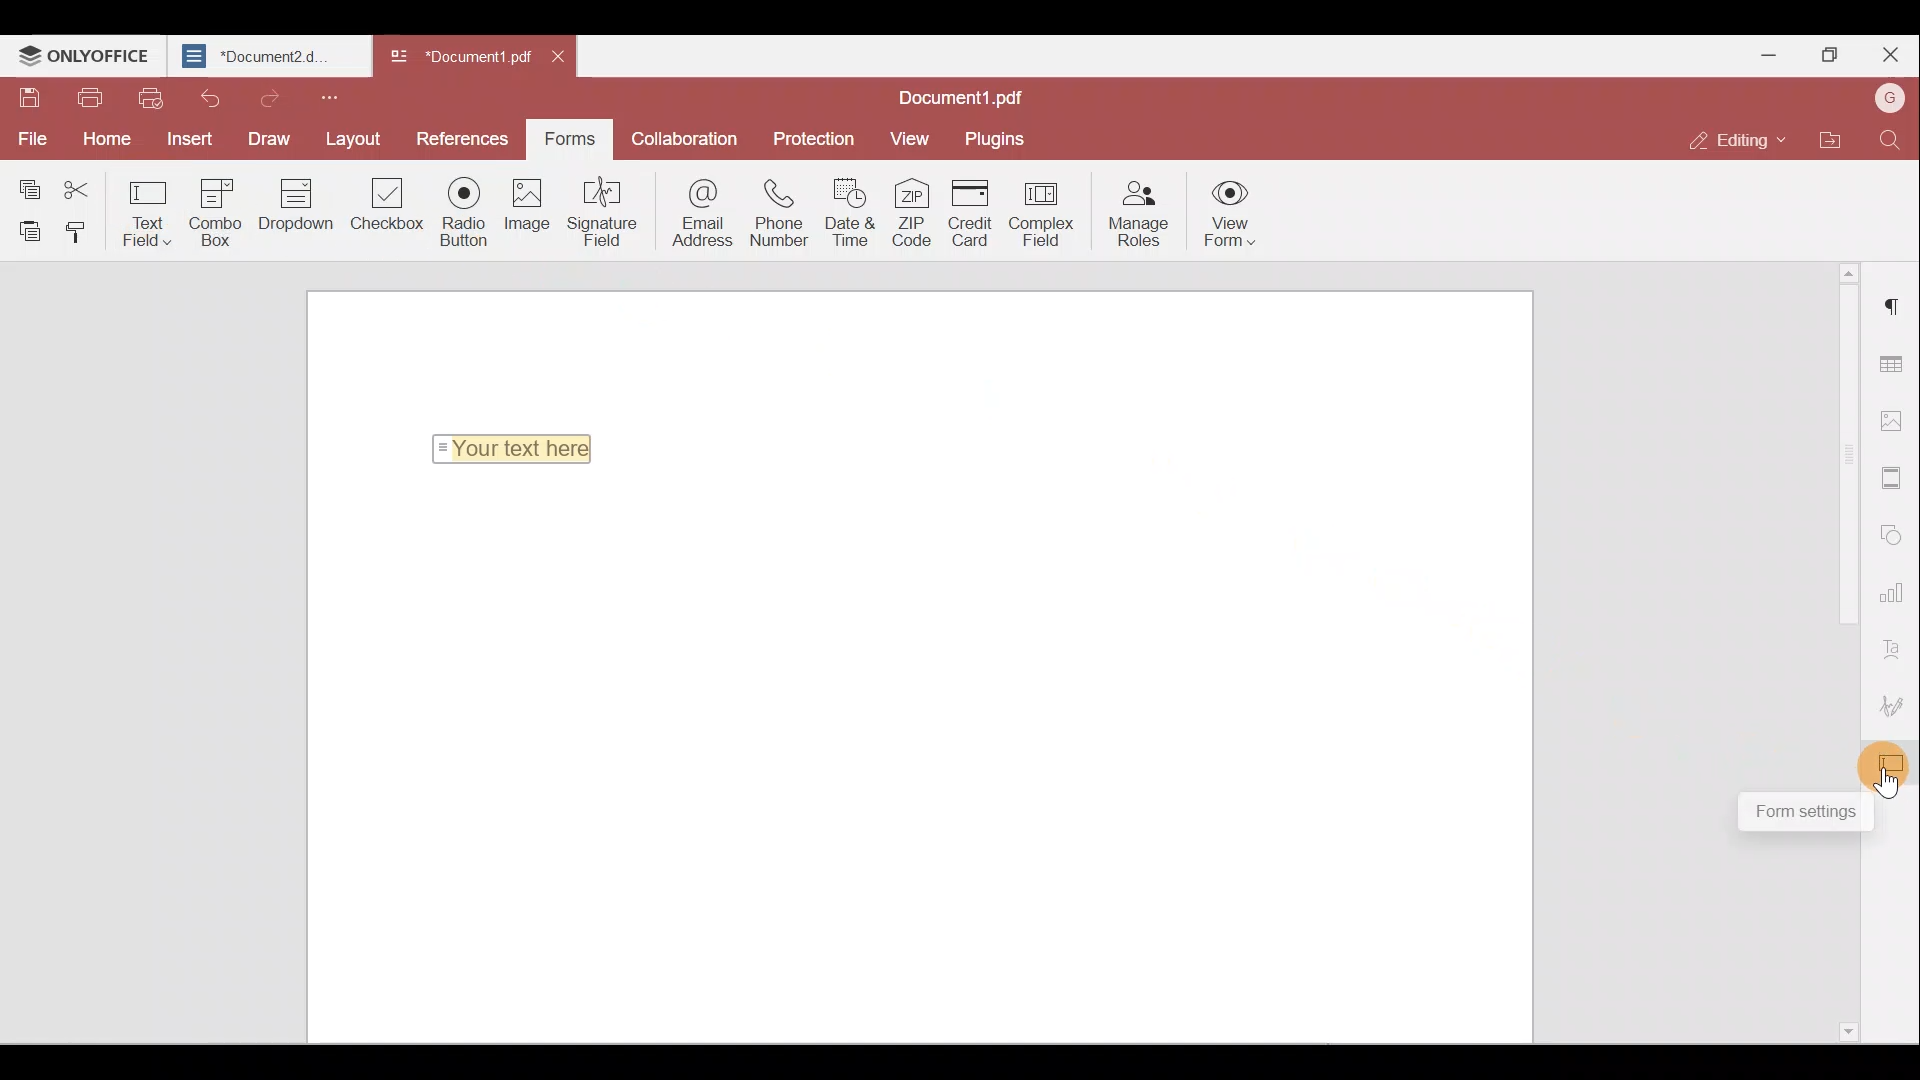 This screenshot has width=1920, height=1080. I want to click on ONLYOFFICE, so click(84, 55).